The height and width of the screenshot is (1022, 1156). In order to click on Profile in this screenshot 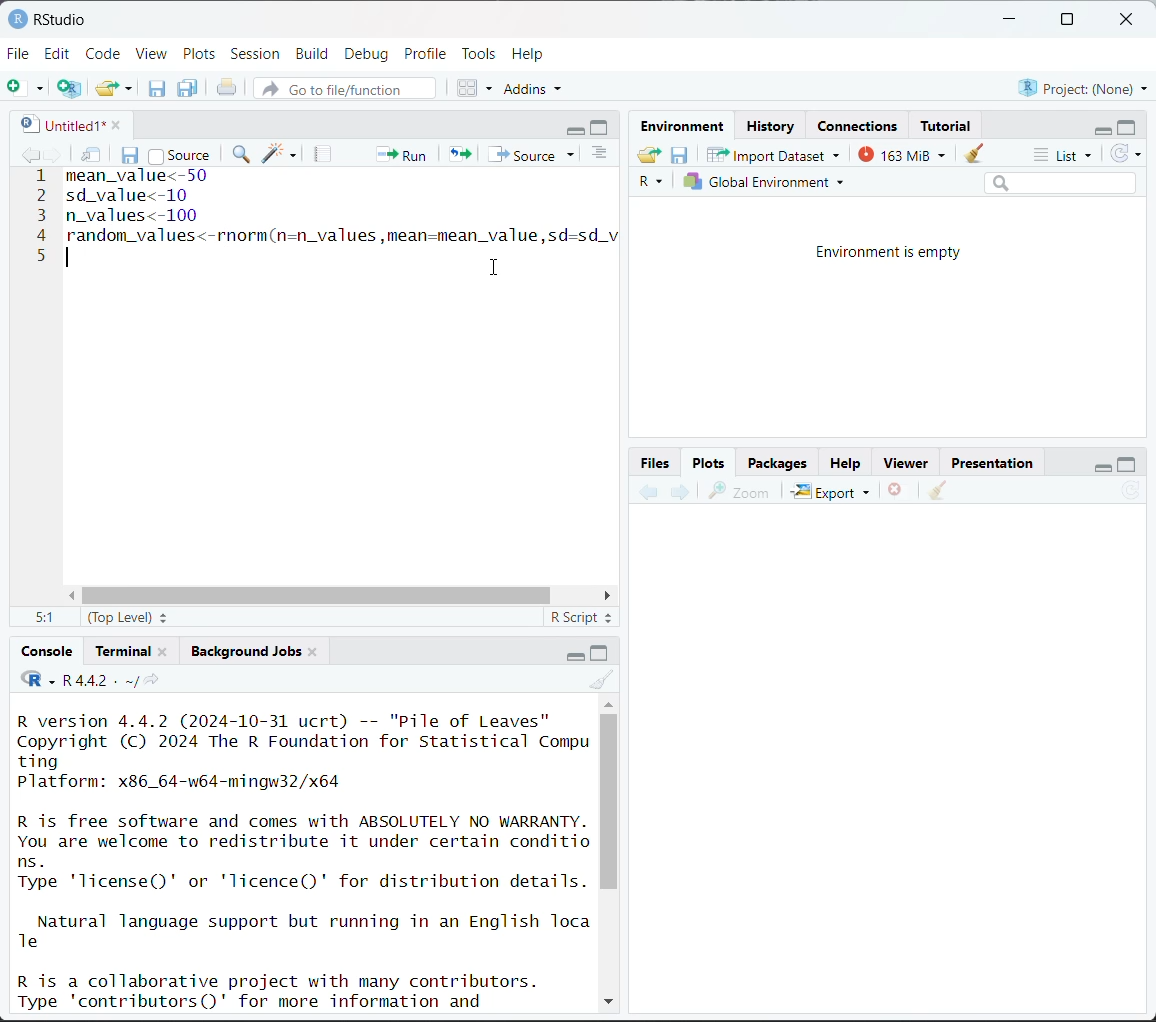, I will do `click(428, 52)`.